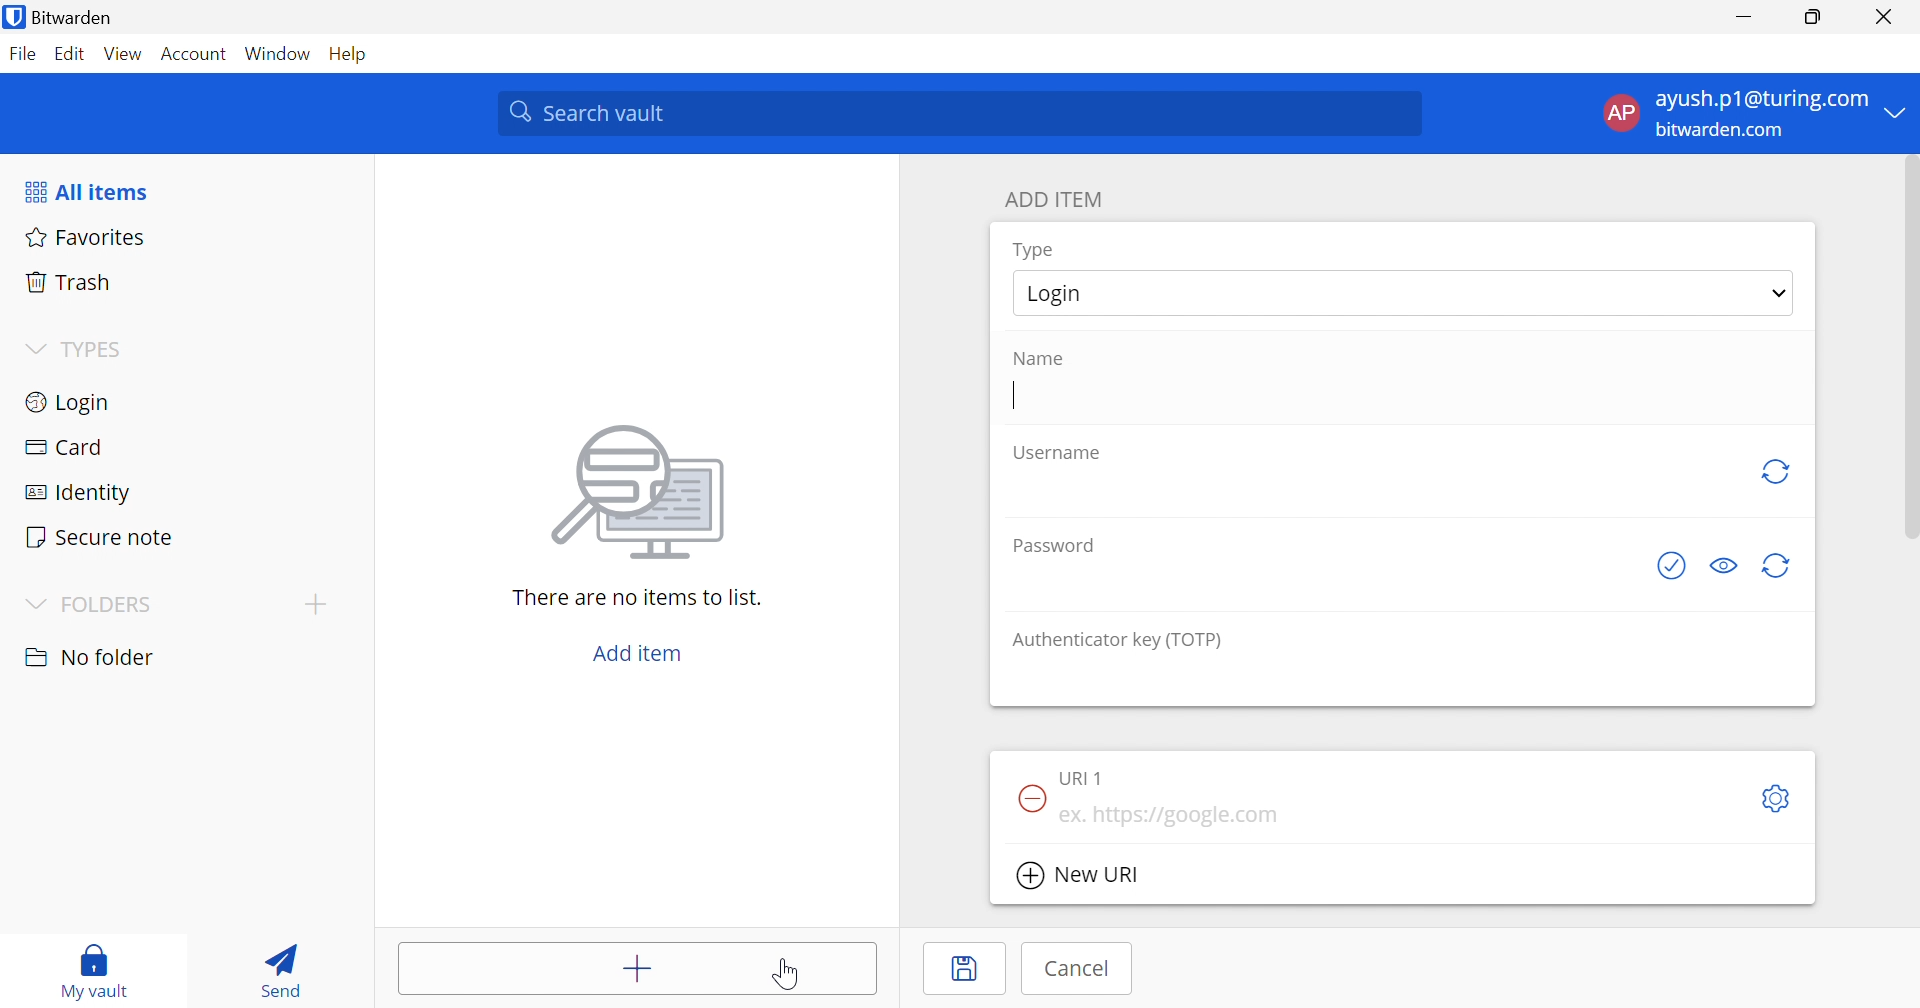  I want to click on View, so click(122, 53).